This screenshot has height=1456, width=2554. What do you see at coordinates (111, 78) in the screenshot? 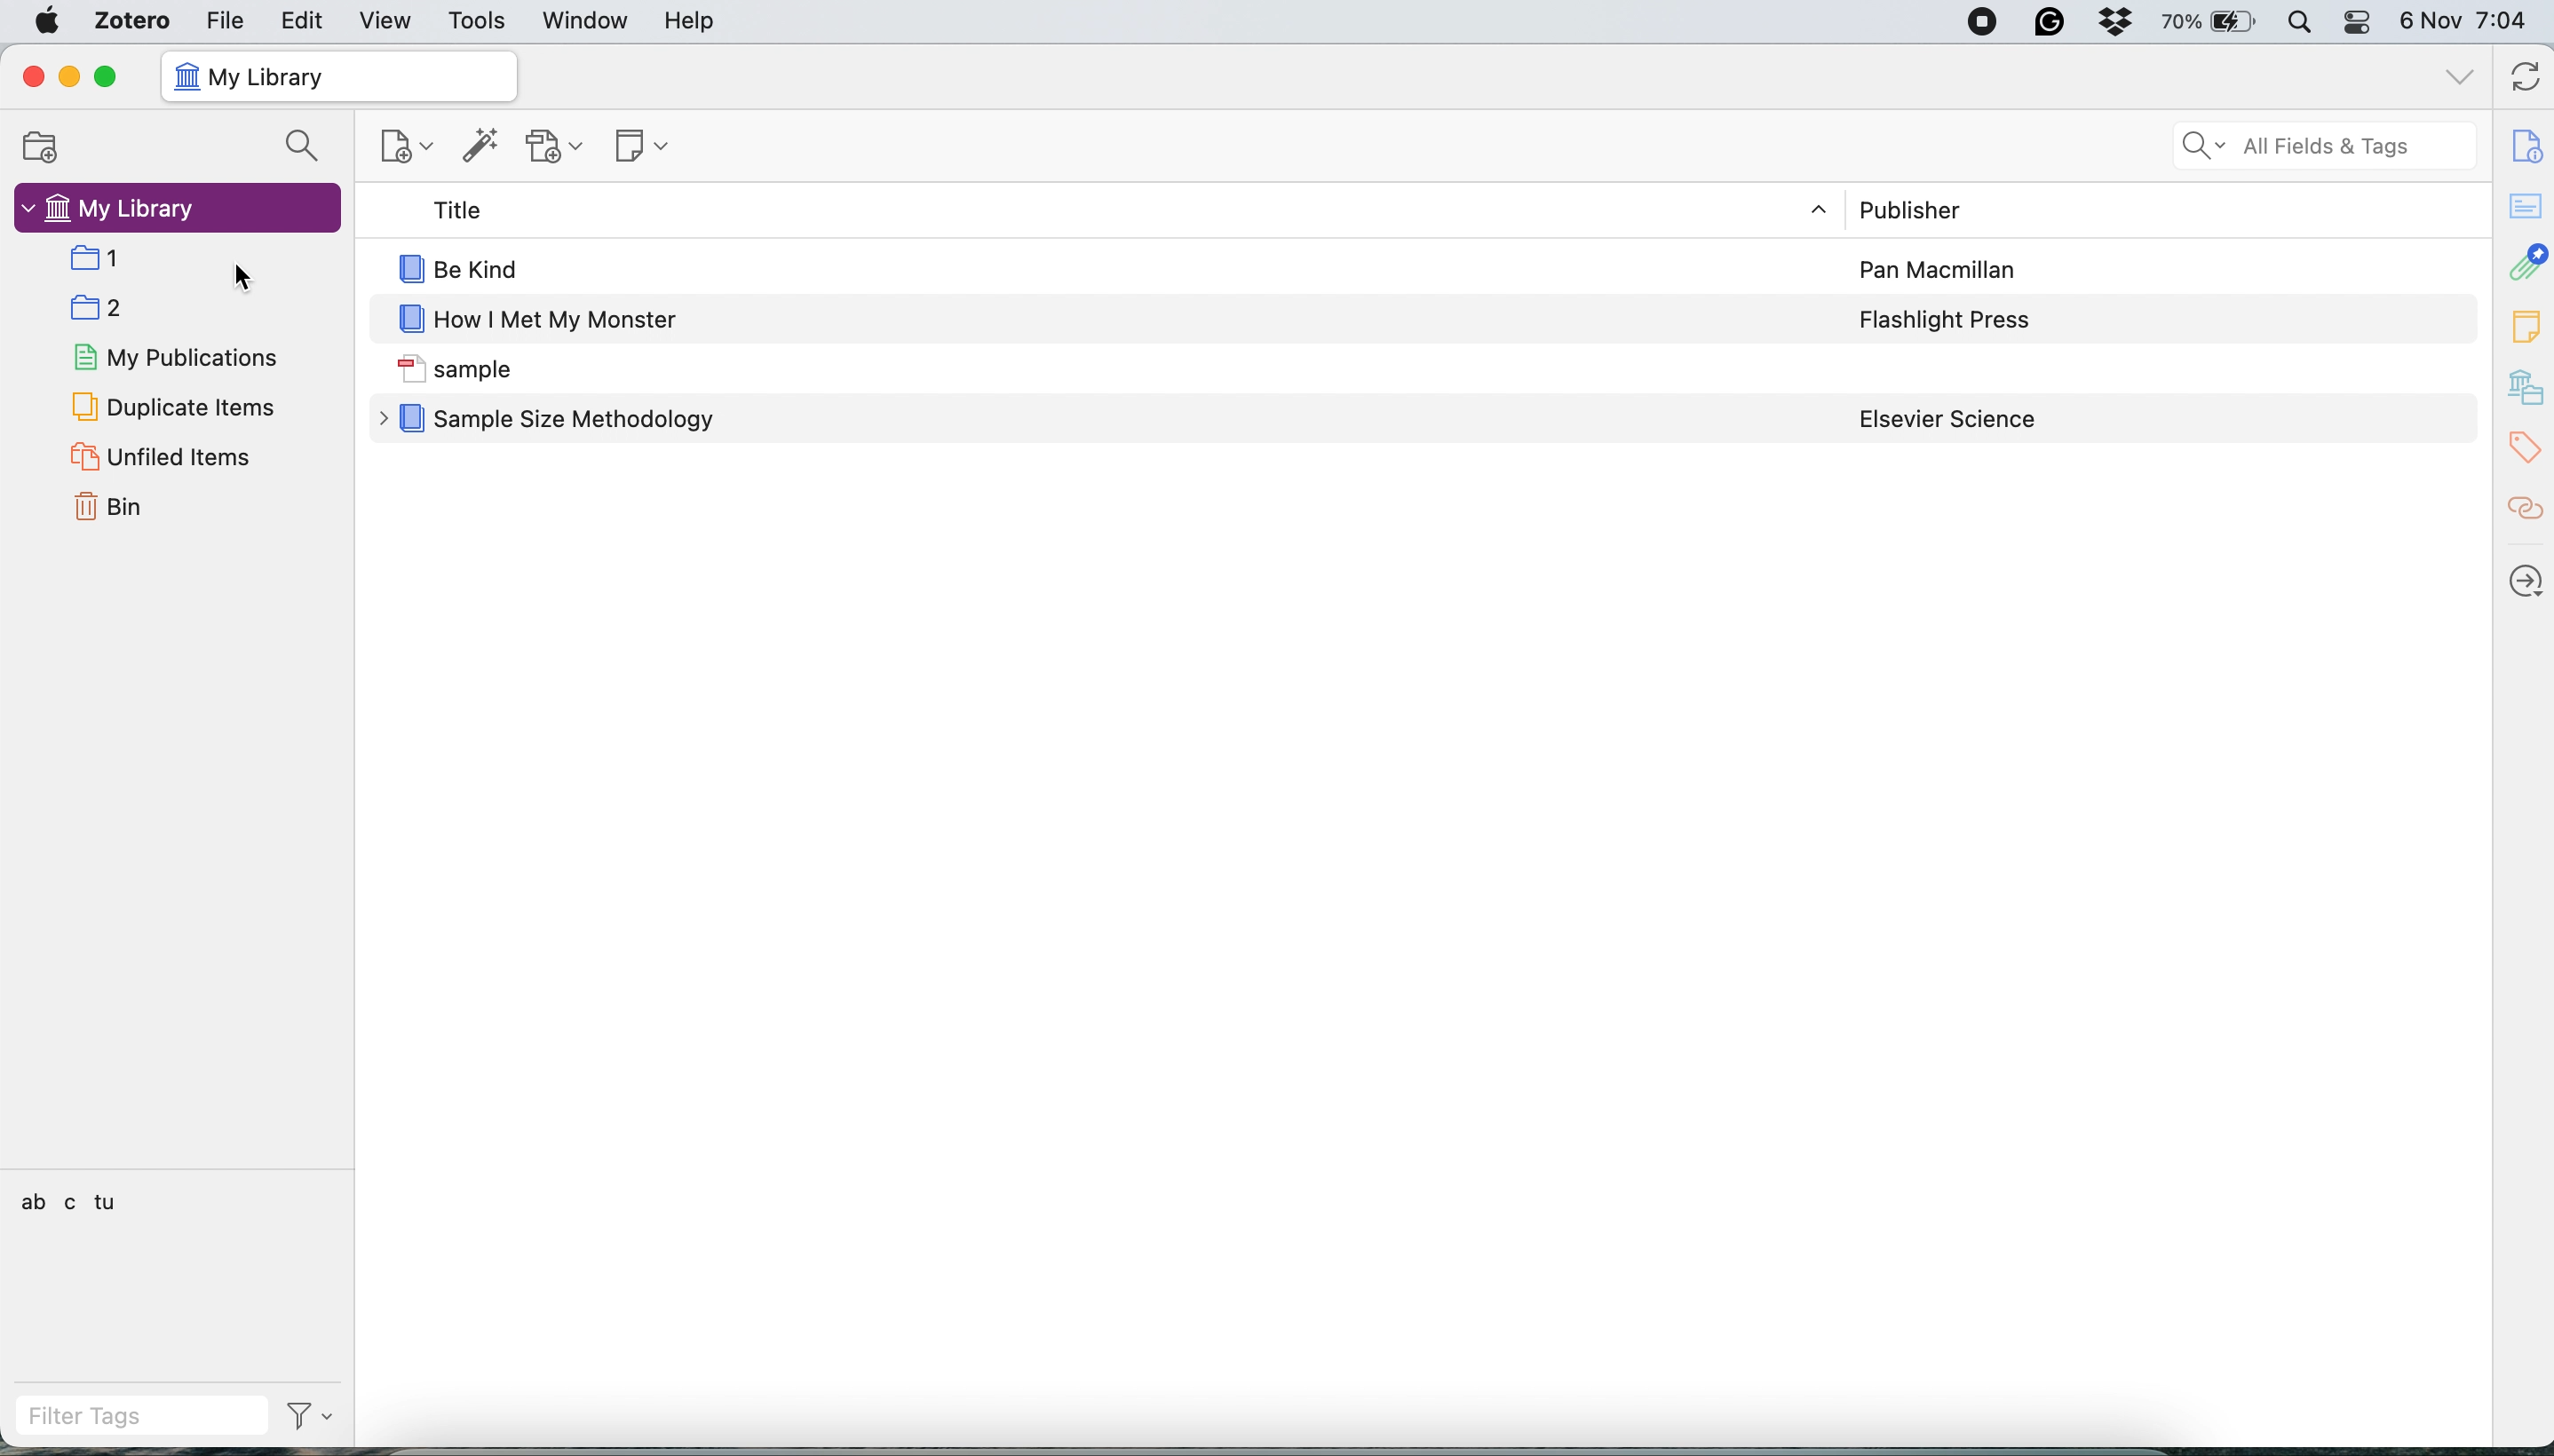
I see `maximise` at bounding box center [111, 78].